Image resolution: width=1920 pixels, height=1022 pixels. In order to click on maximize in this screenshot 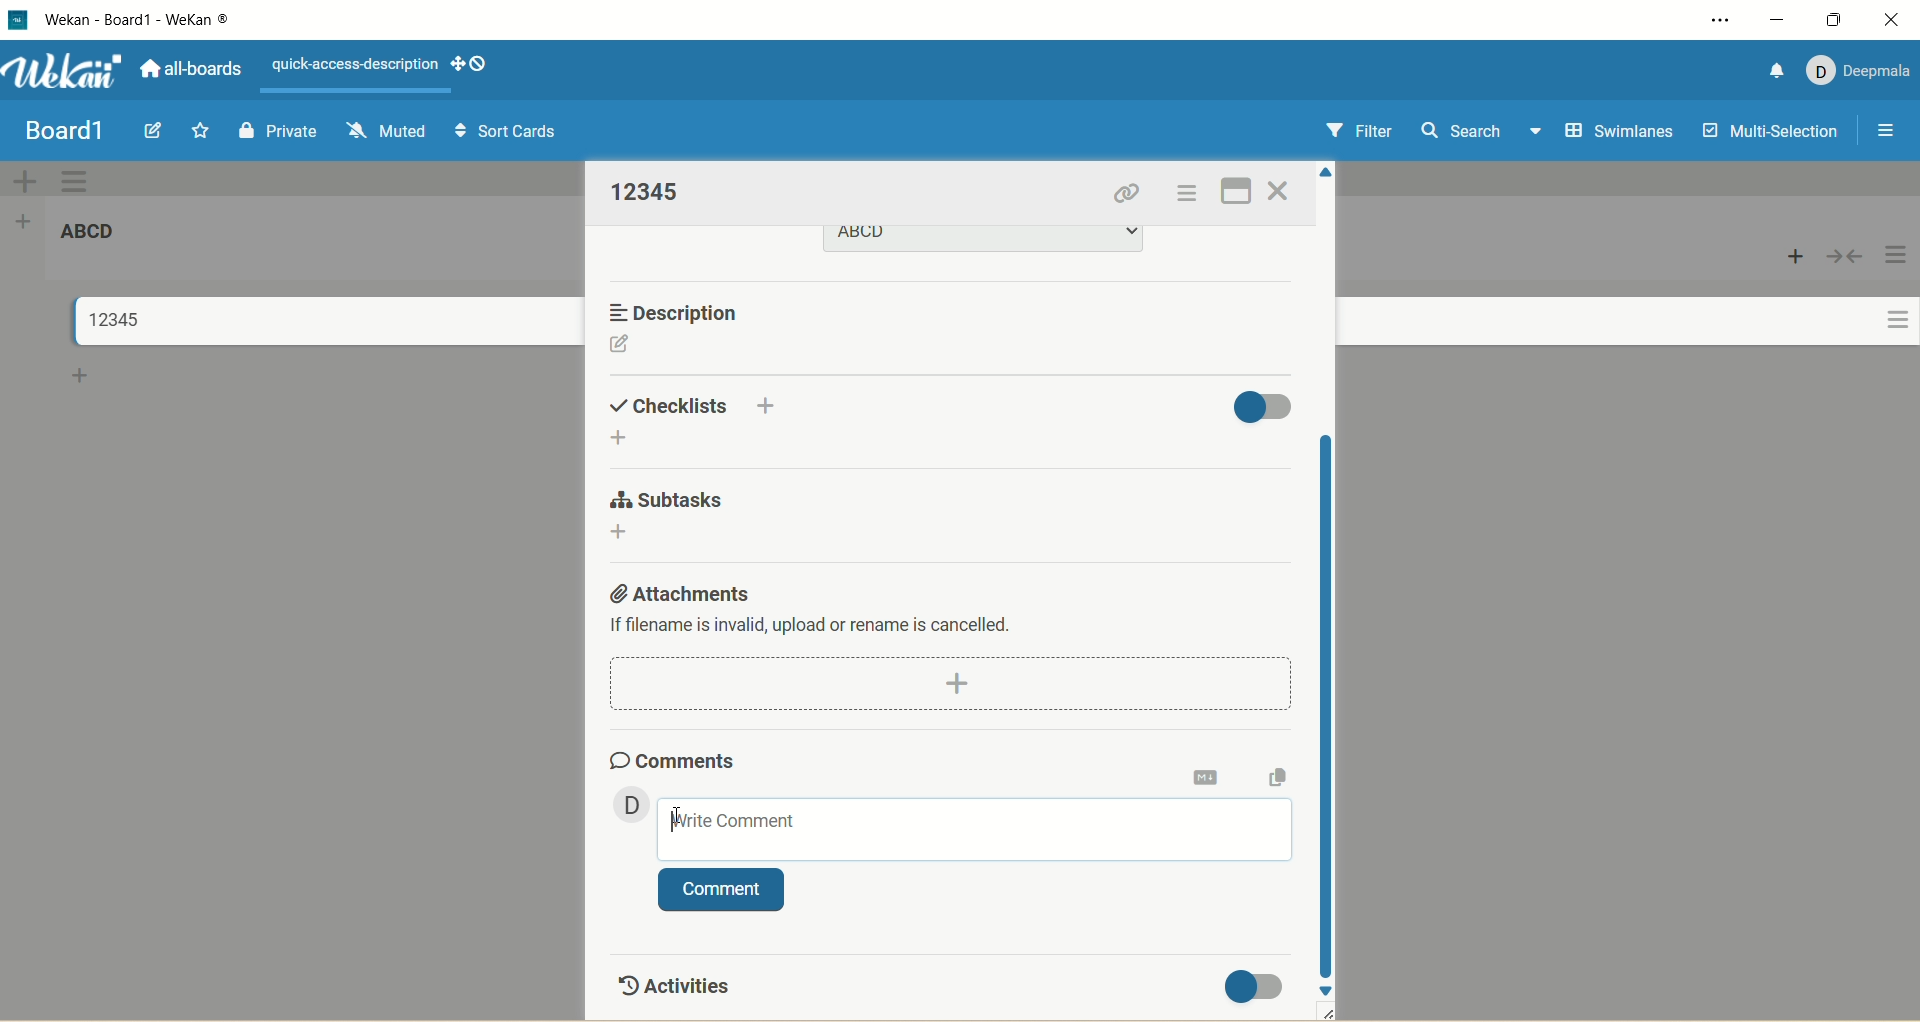, I will do `click(1837, 19)`.